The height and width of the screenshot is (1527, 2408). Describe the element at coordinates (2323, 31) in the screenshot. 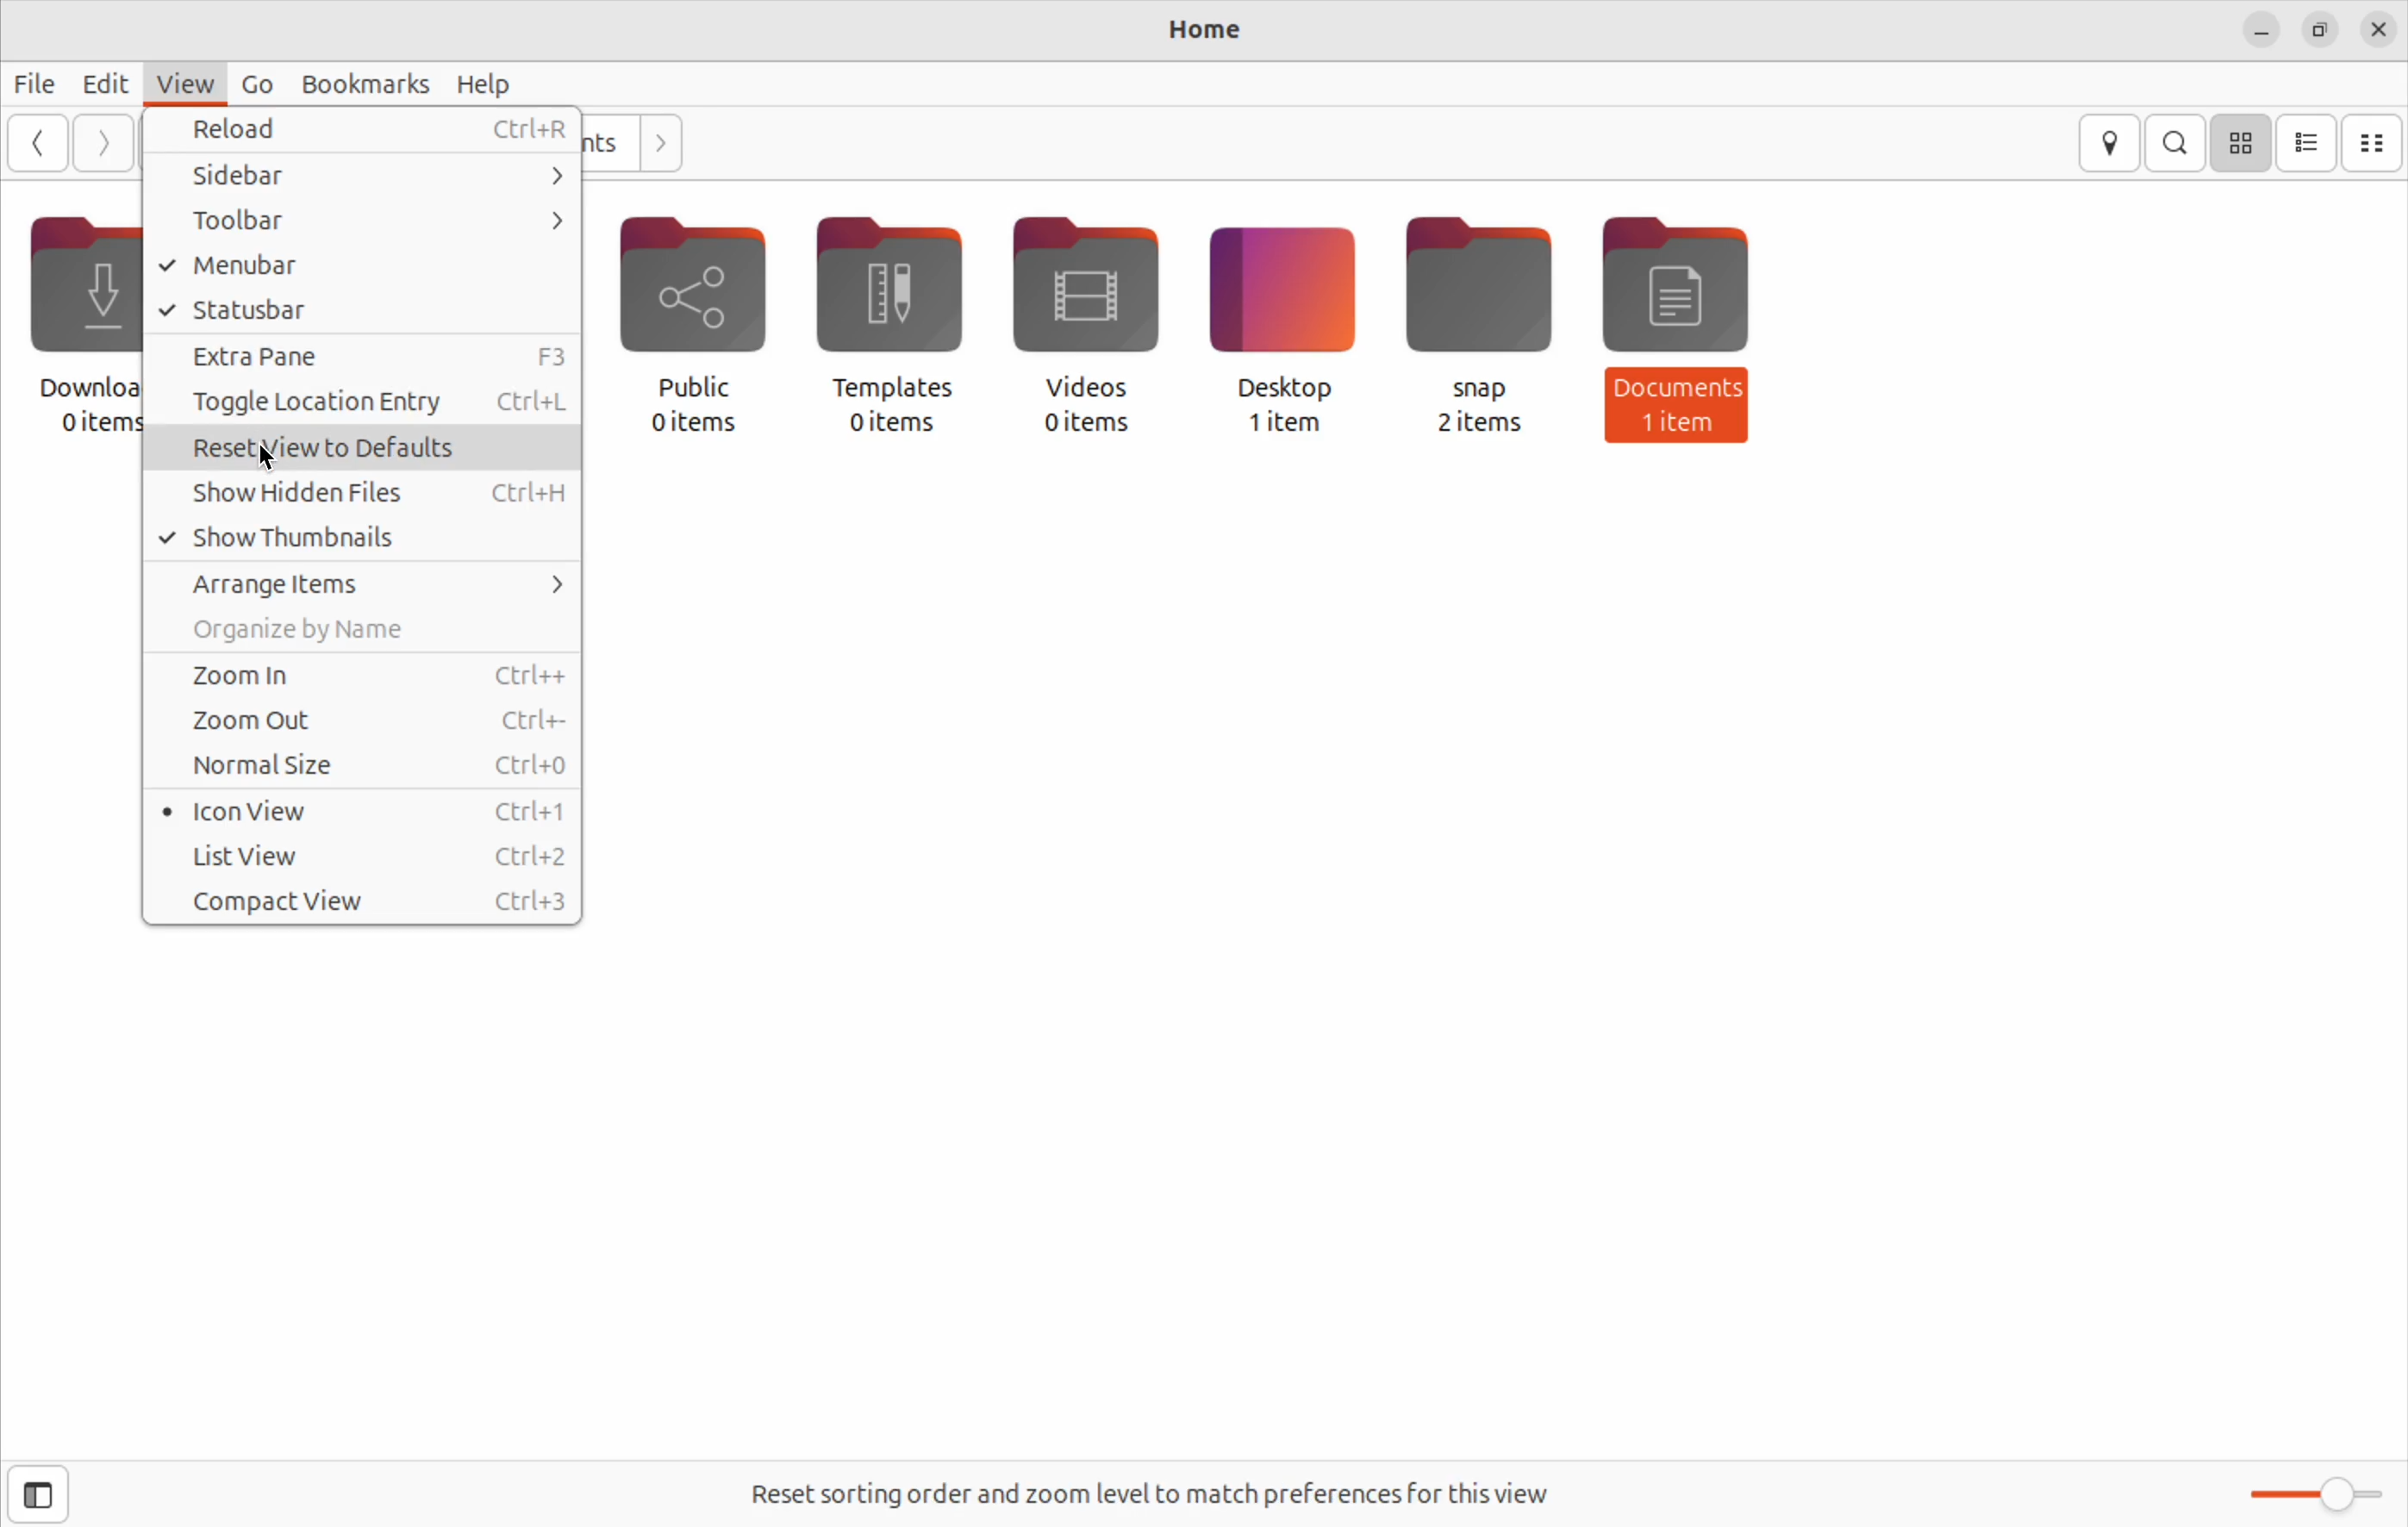

I see `resize` at that location.